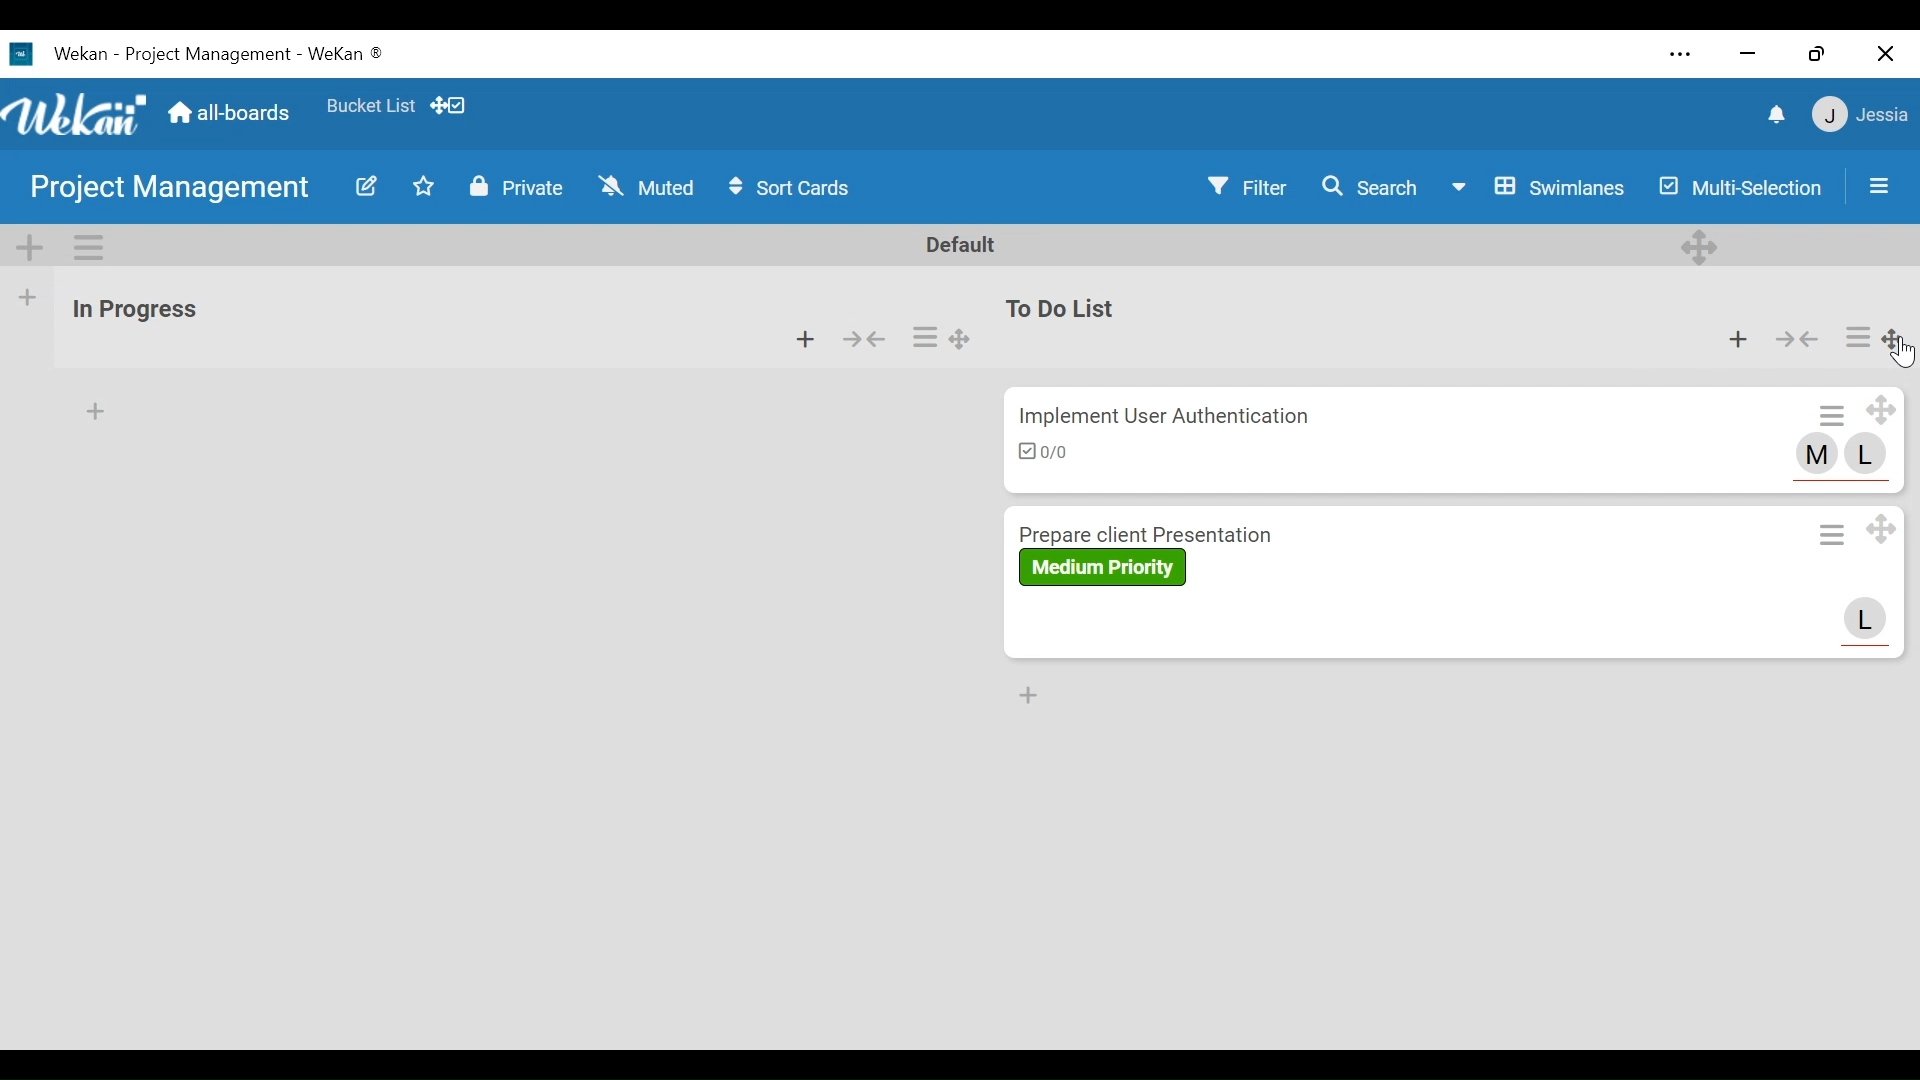 The height and width of the screenshot is (1080, 1920). I want to click on restore, so click(1816, 54).